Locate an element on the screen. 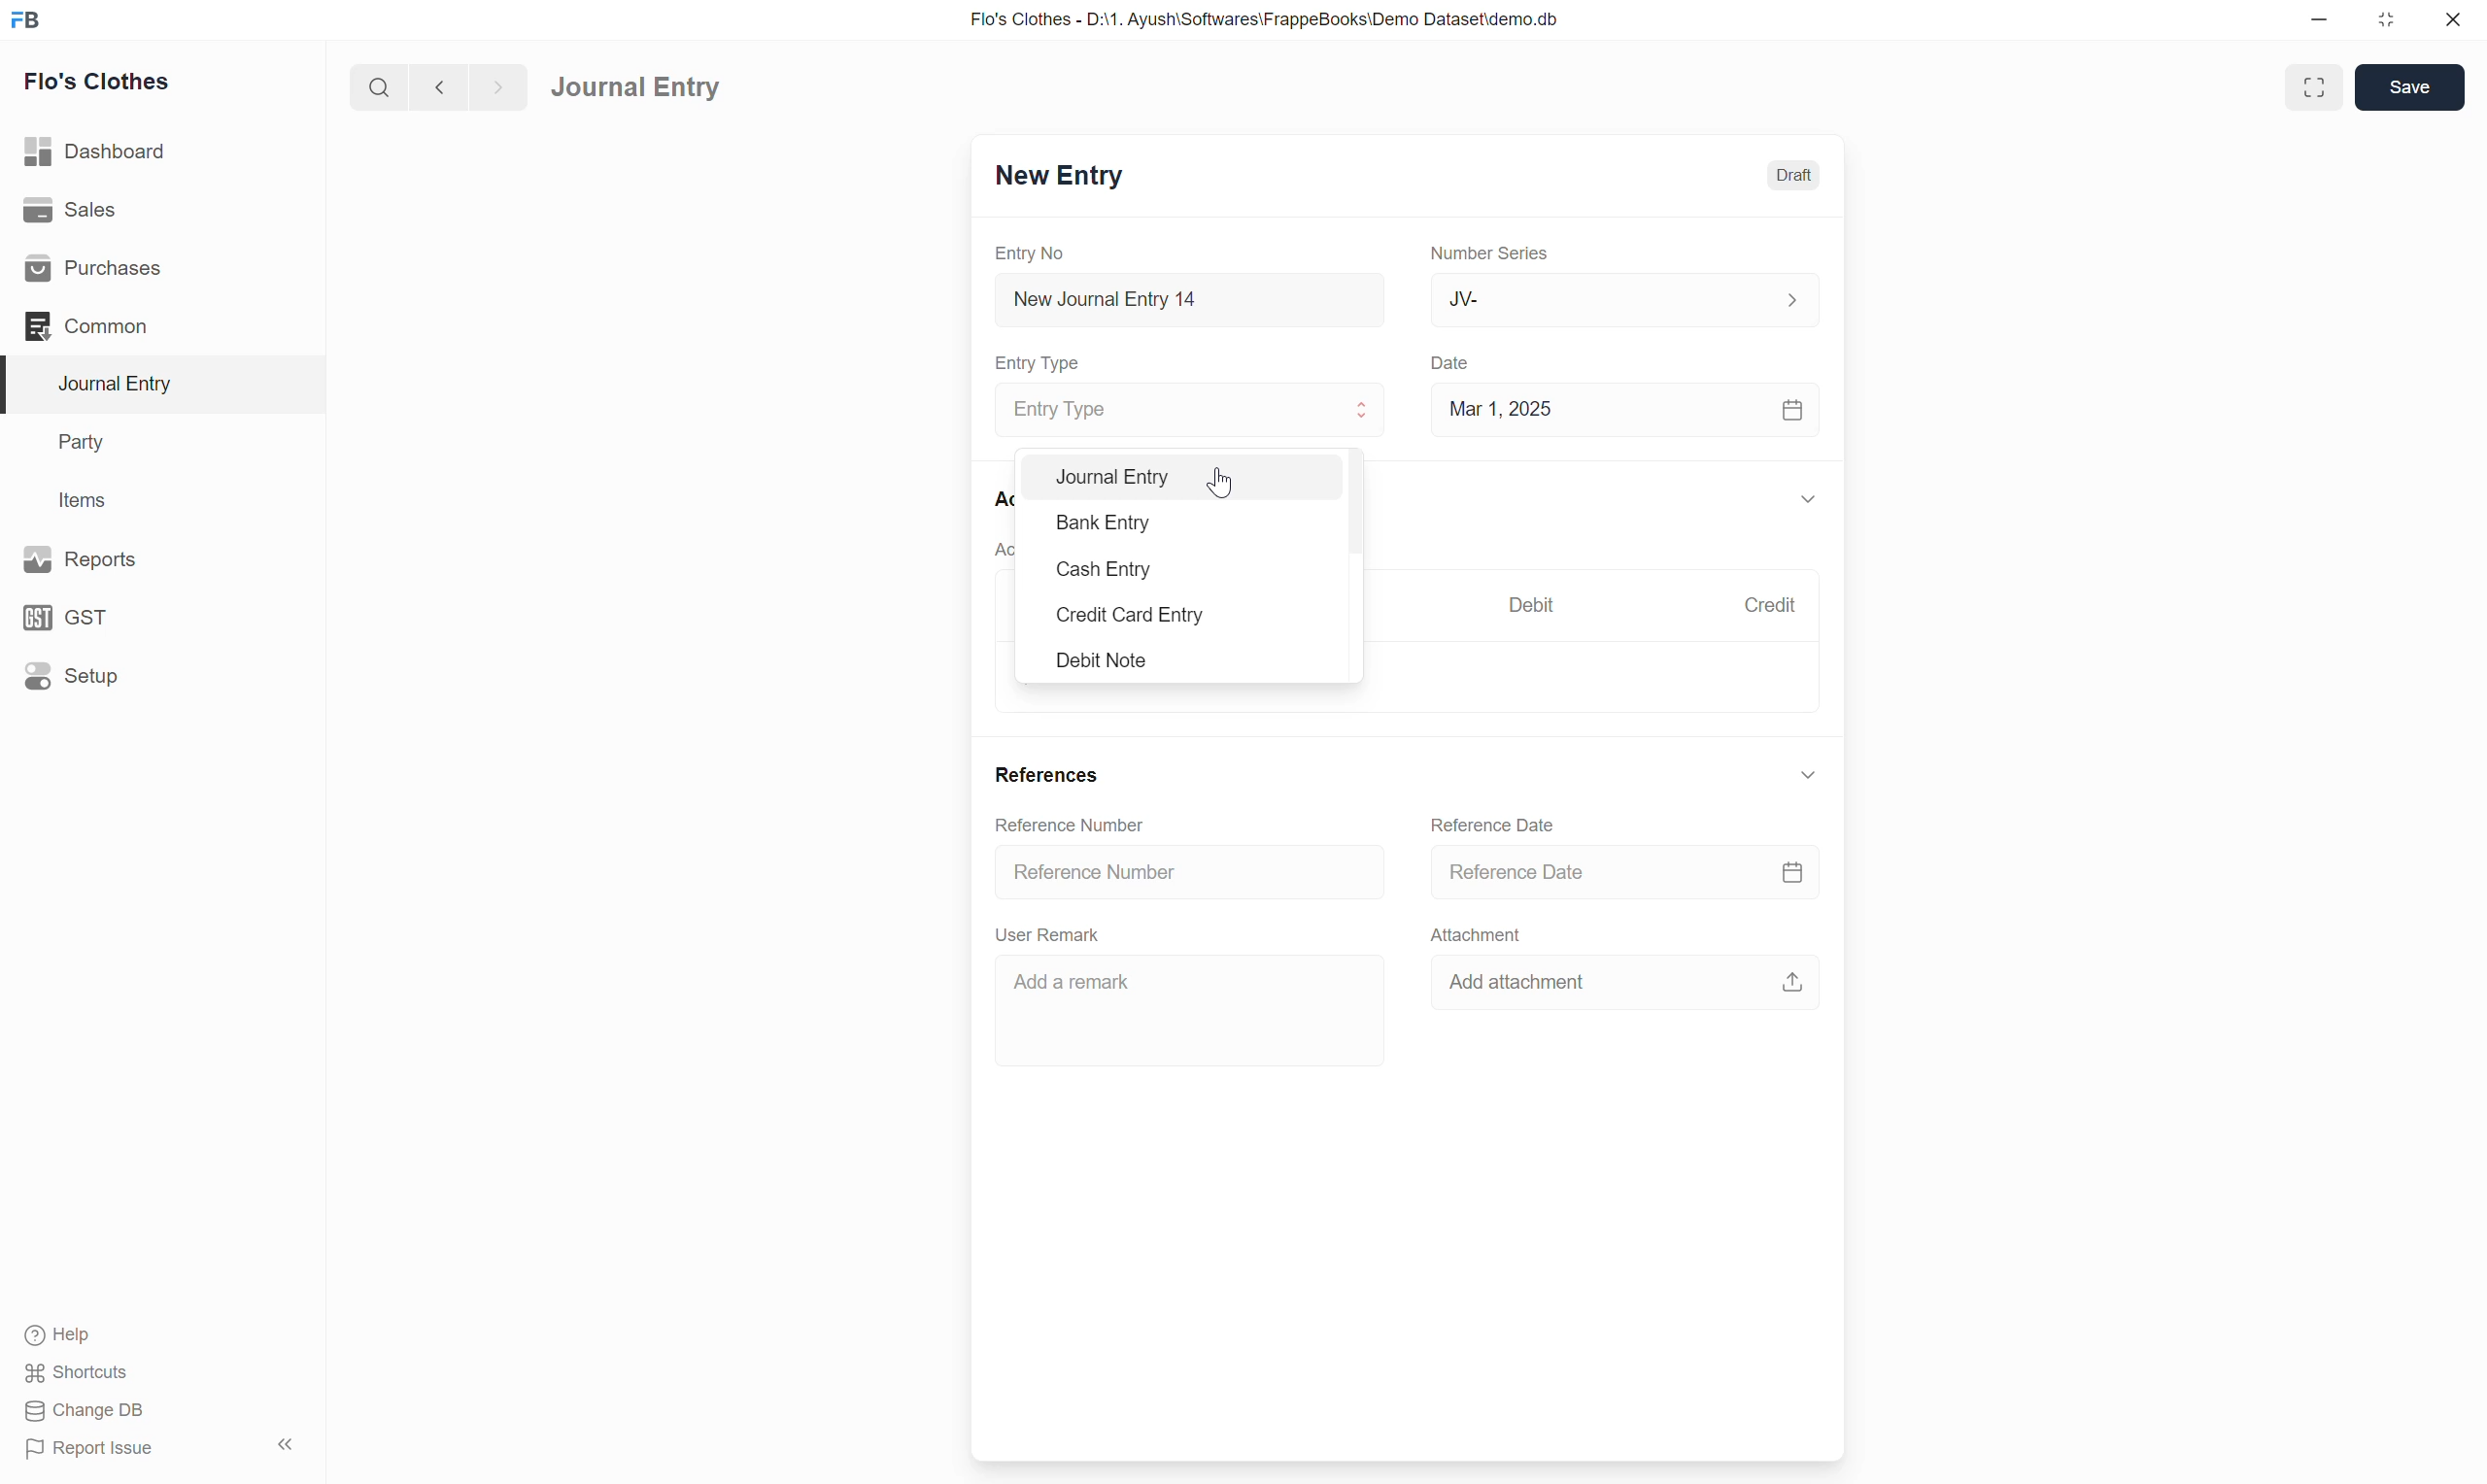  Reference number is located at coordinates (1139, 870).